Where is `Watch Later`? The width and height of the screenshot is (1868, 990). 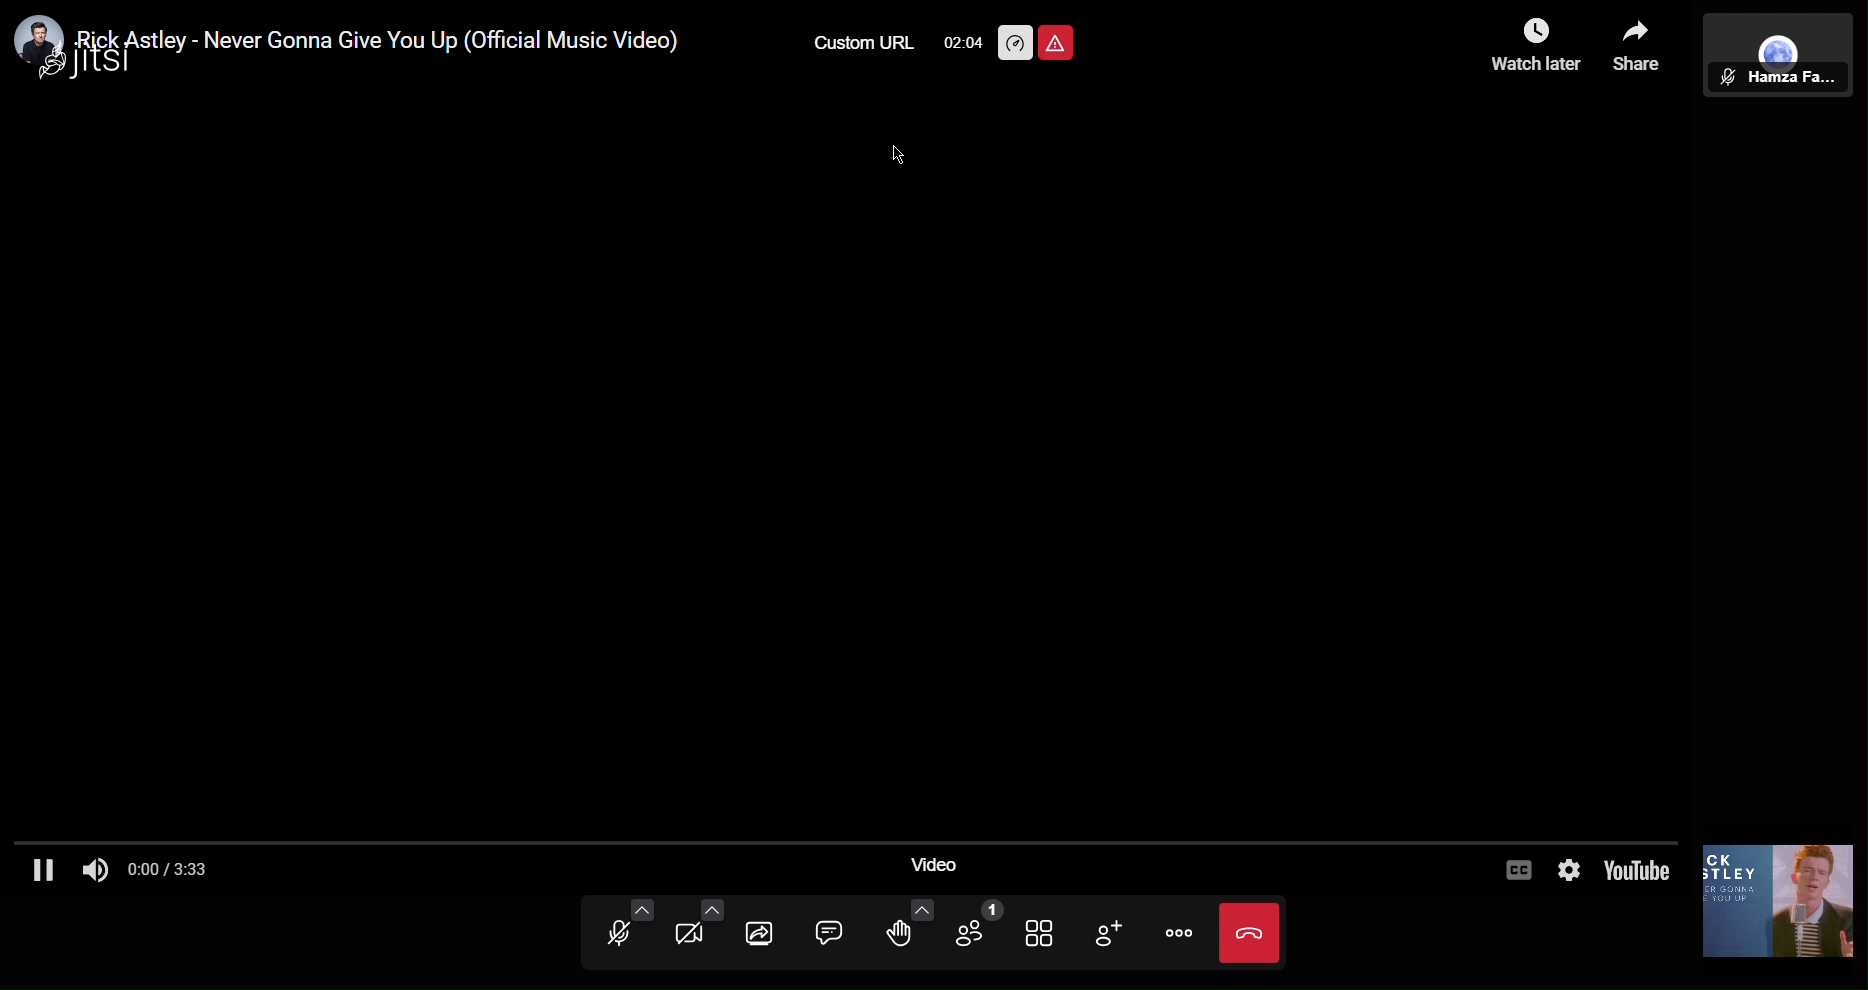 Watch Later is located at coordinates (1532, 44).